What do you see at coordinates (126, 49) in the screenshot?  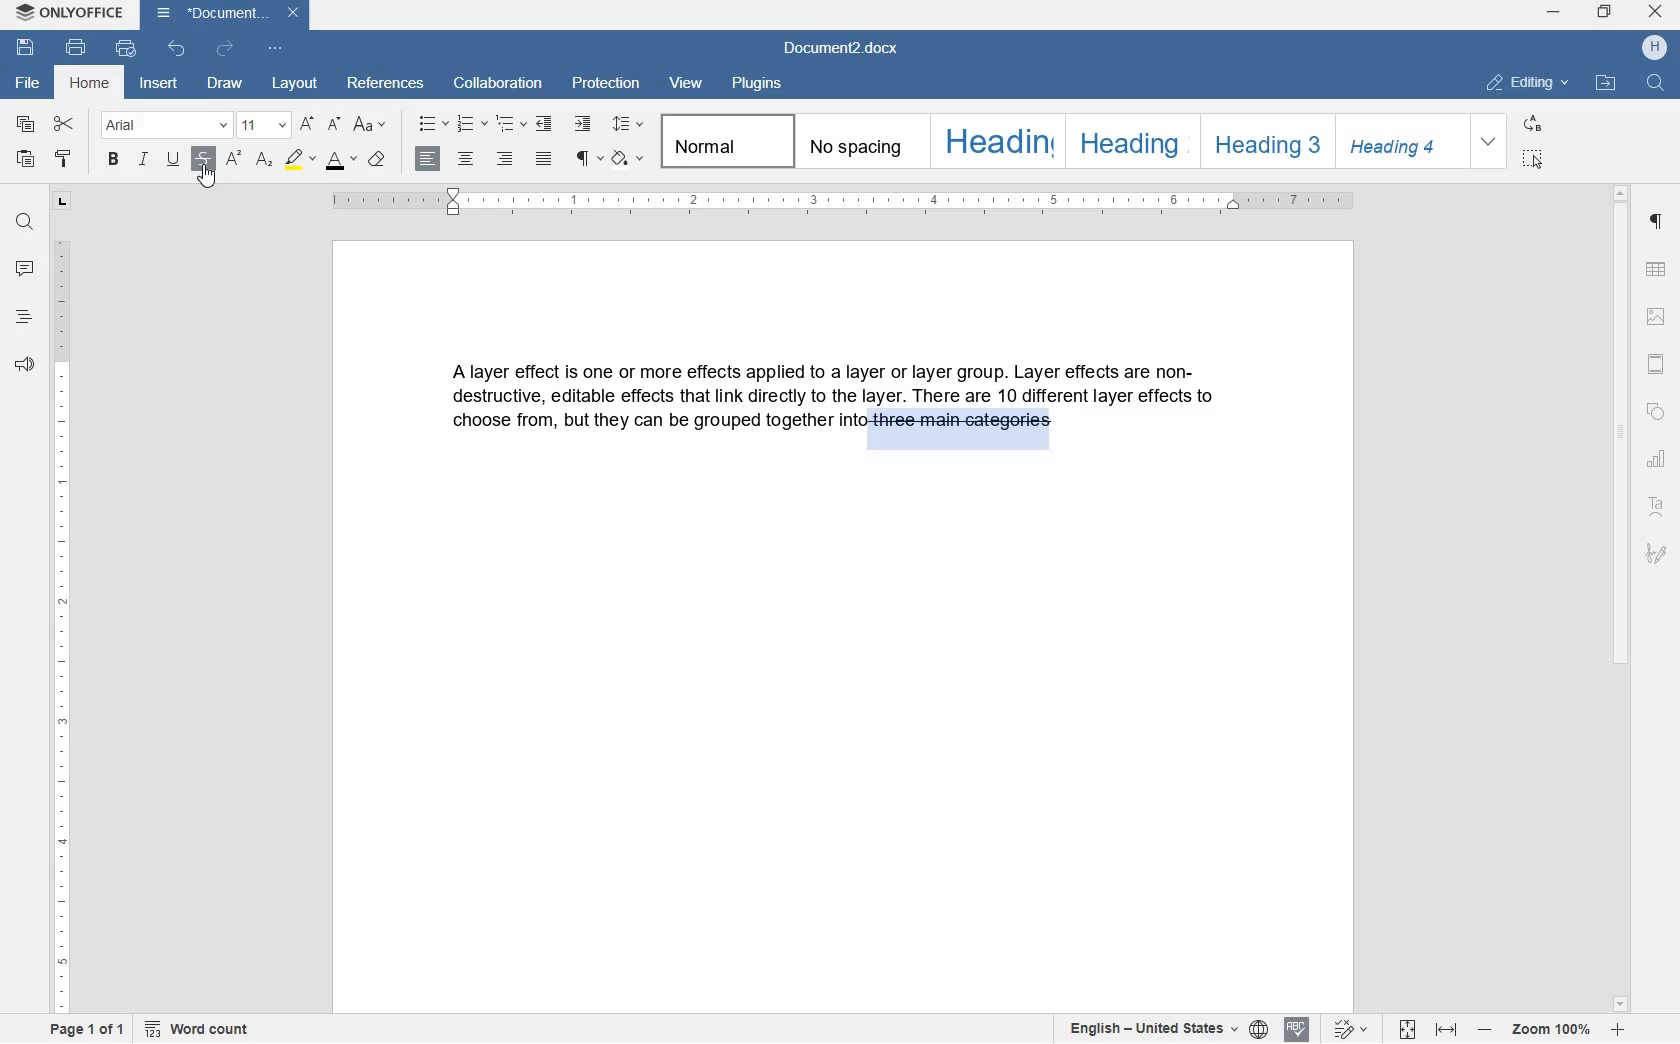 I see `quick print` at bounding box center [126, 49].